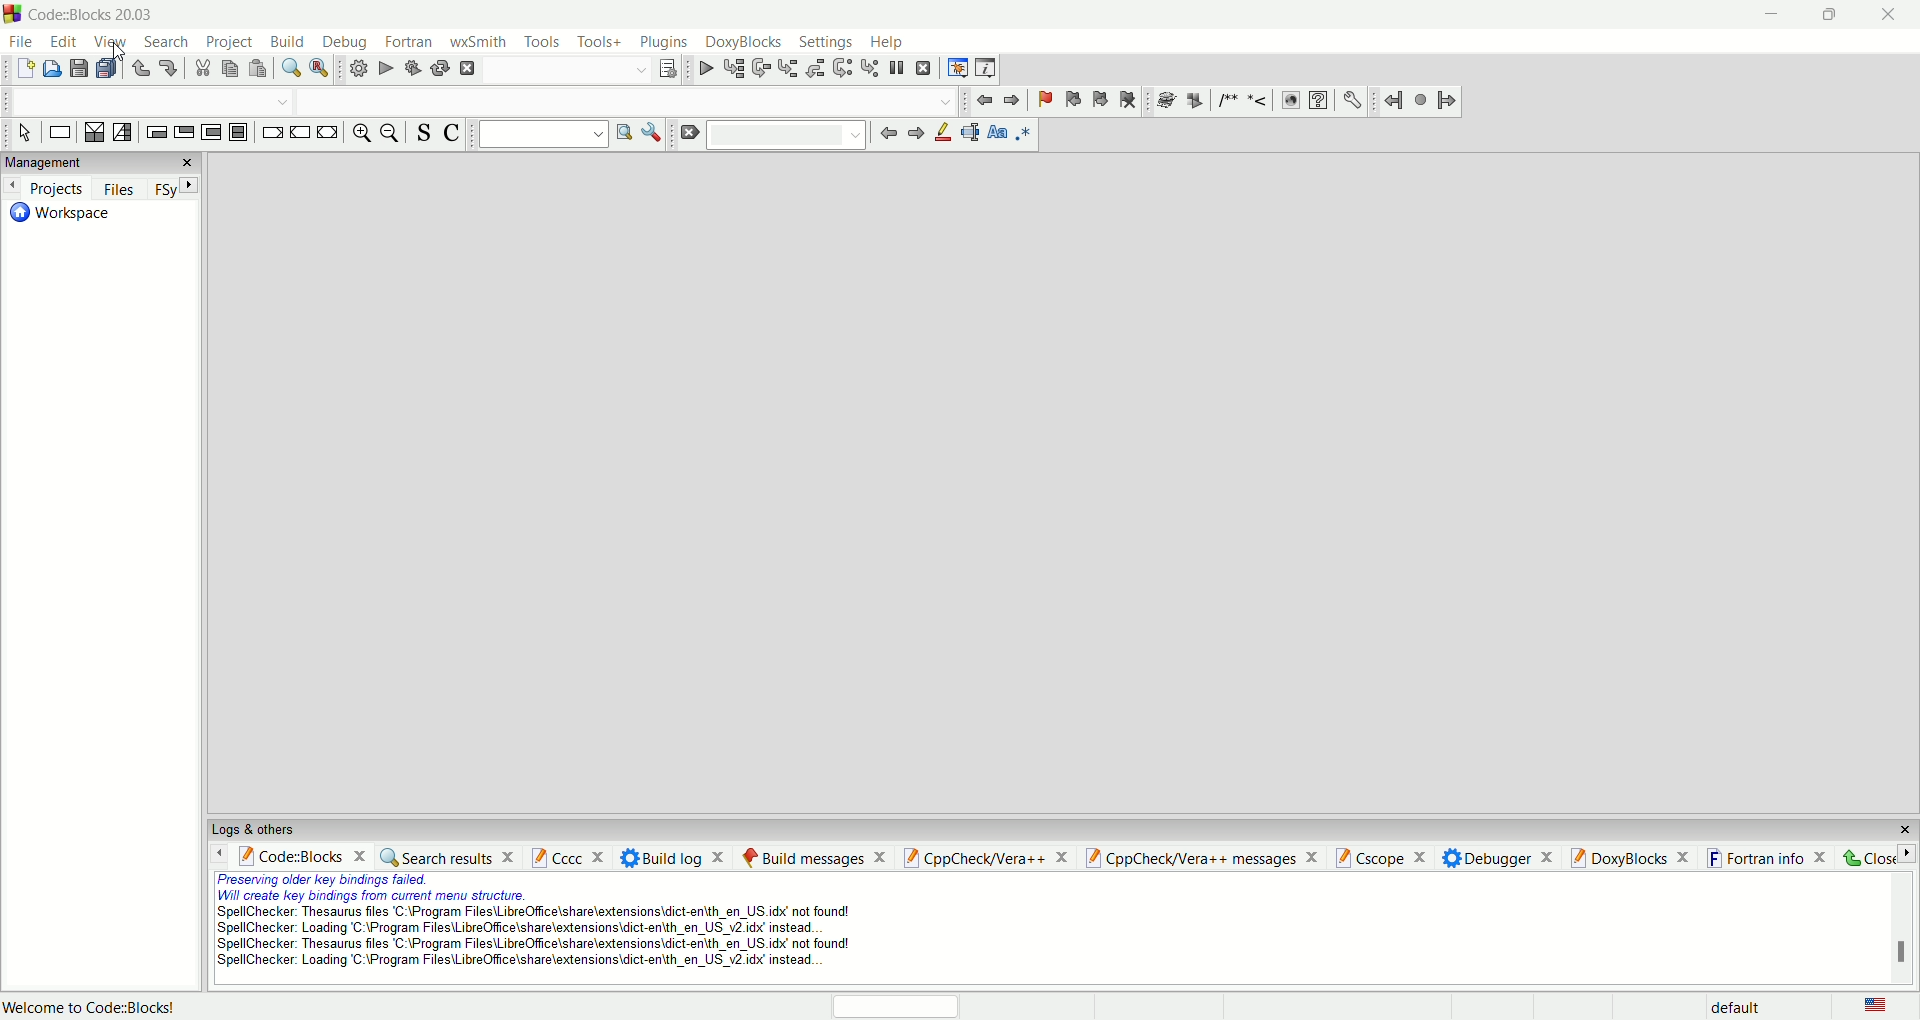 The height and width of the screenshot is (1020, 1920). What do you see at coordinates (870, 68) in the screenshot?
I see `step into instruction` at bounding box center [870, 68].